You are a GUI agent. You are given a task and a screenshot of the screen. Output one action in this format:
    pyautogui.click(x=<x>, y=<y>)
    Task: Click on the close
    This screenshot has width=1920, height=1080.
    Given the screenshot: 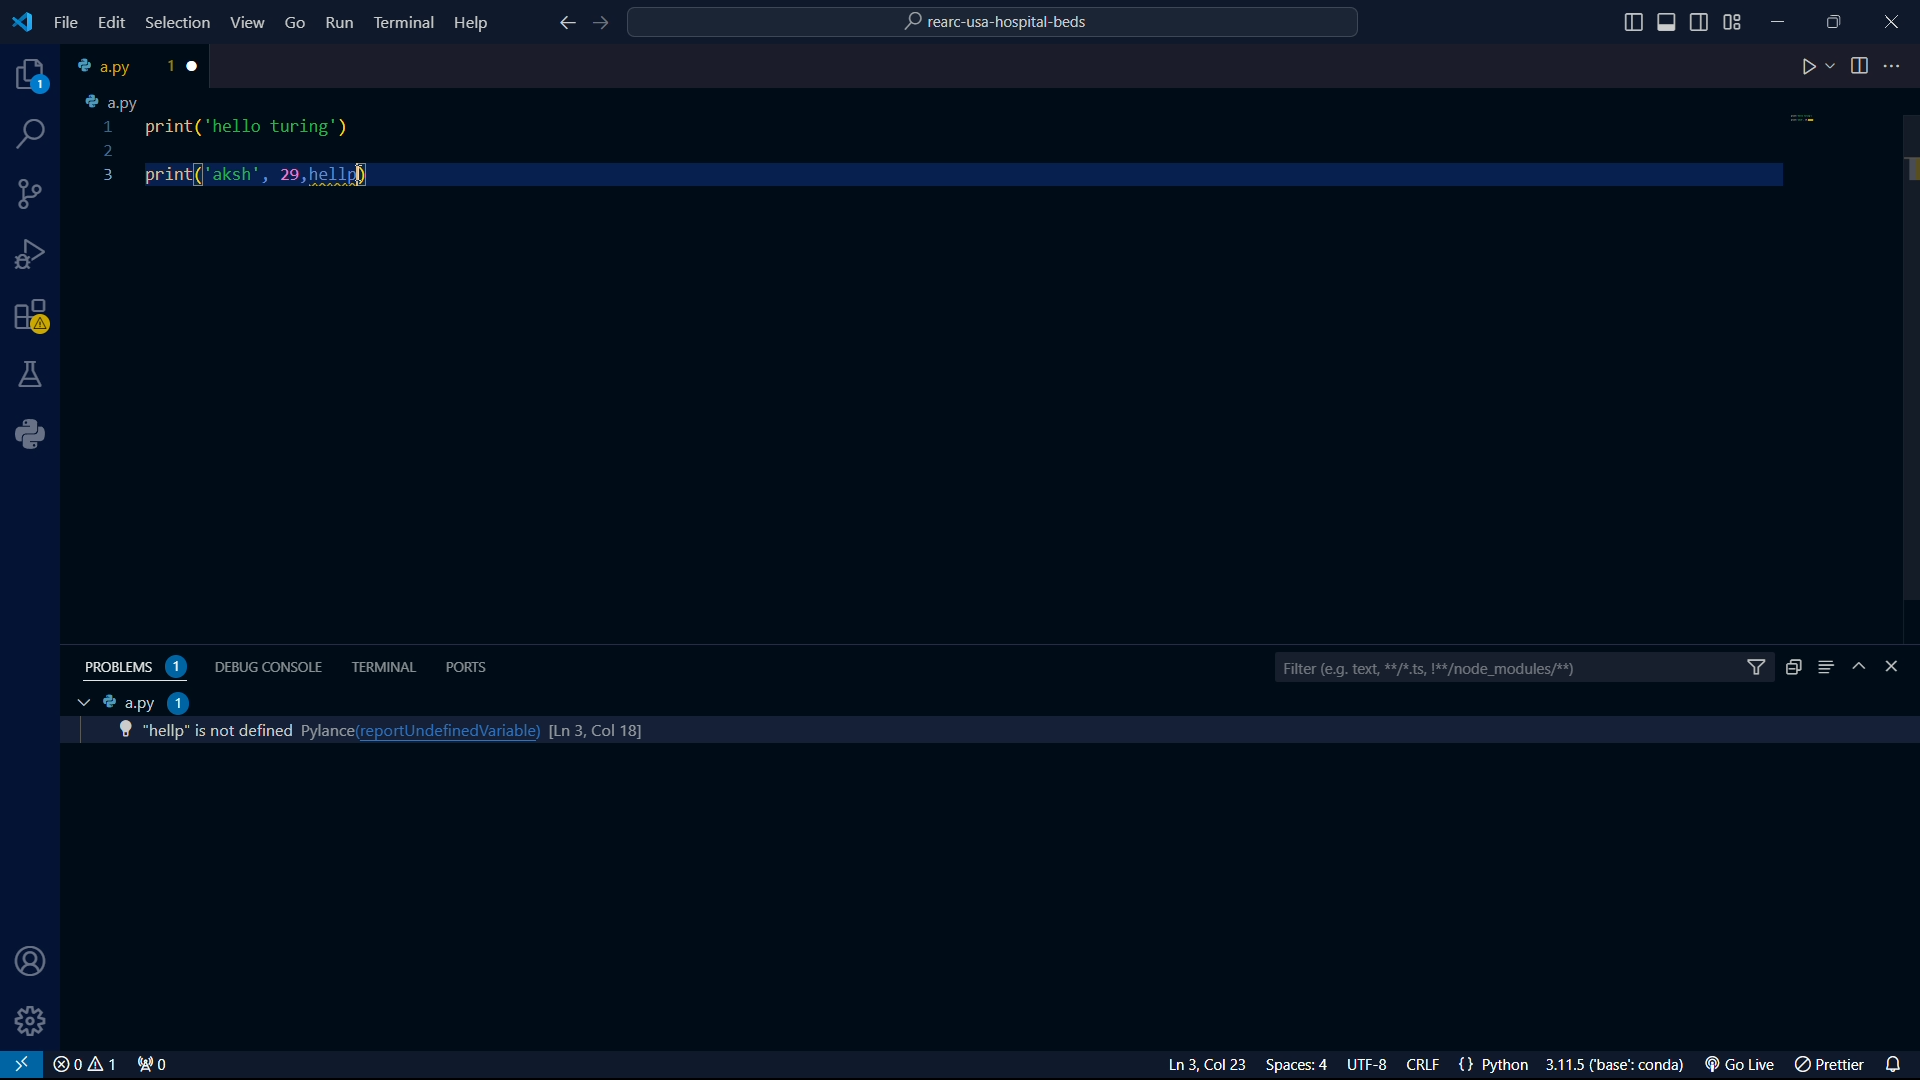 What is the action you would take?
    pyautogui.click(x=84, y=1065)
    